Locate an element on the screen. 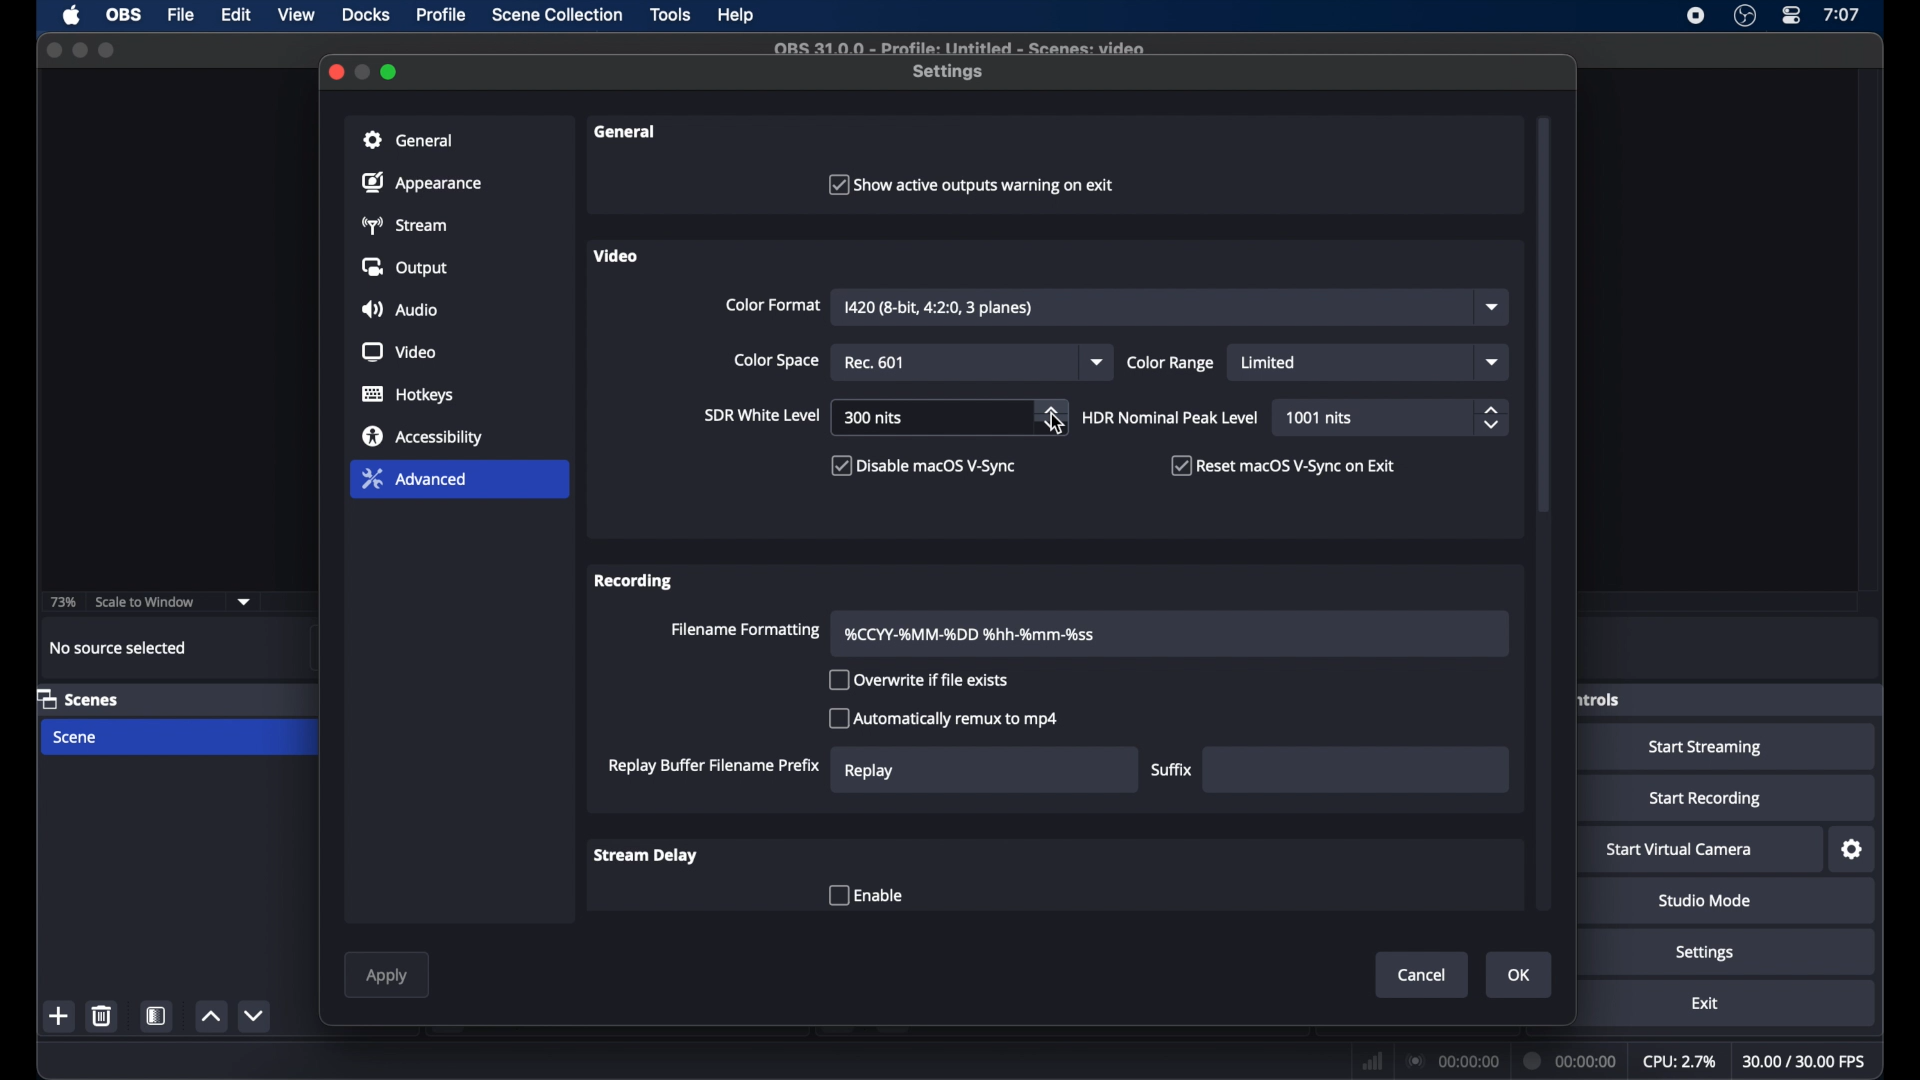 The height and width of the screenshot is (1080, 1920). filename formattino  is located at coordinates (748, 630).